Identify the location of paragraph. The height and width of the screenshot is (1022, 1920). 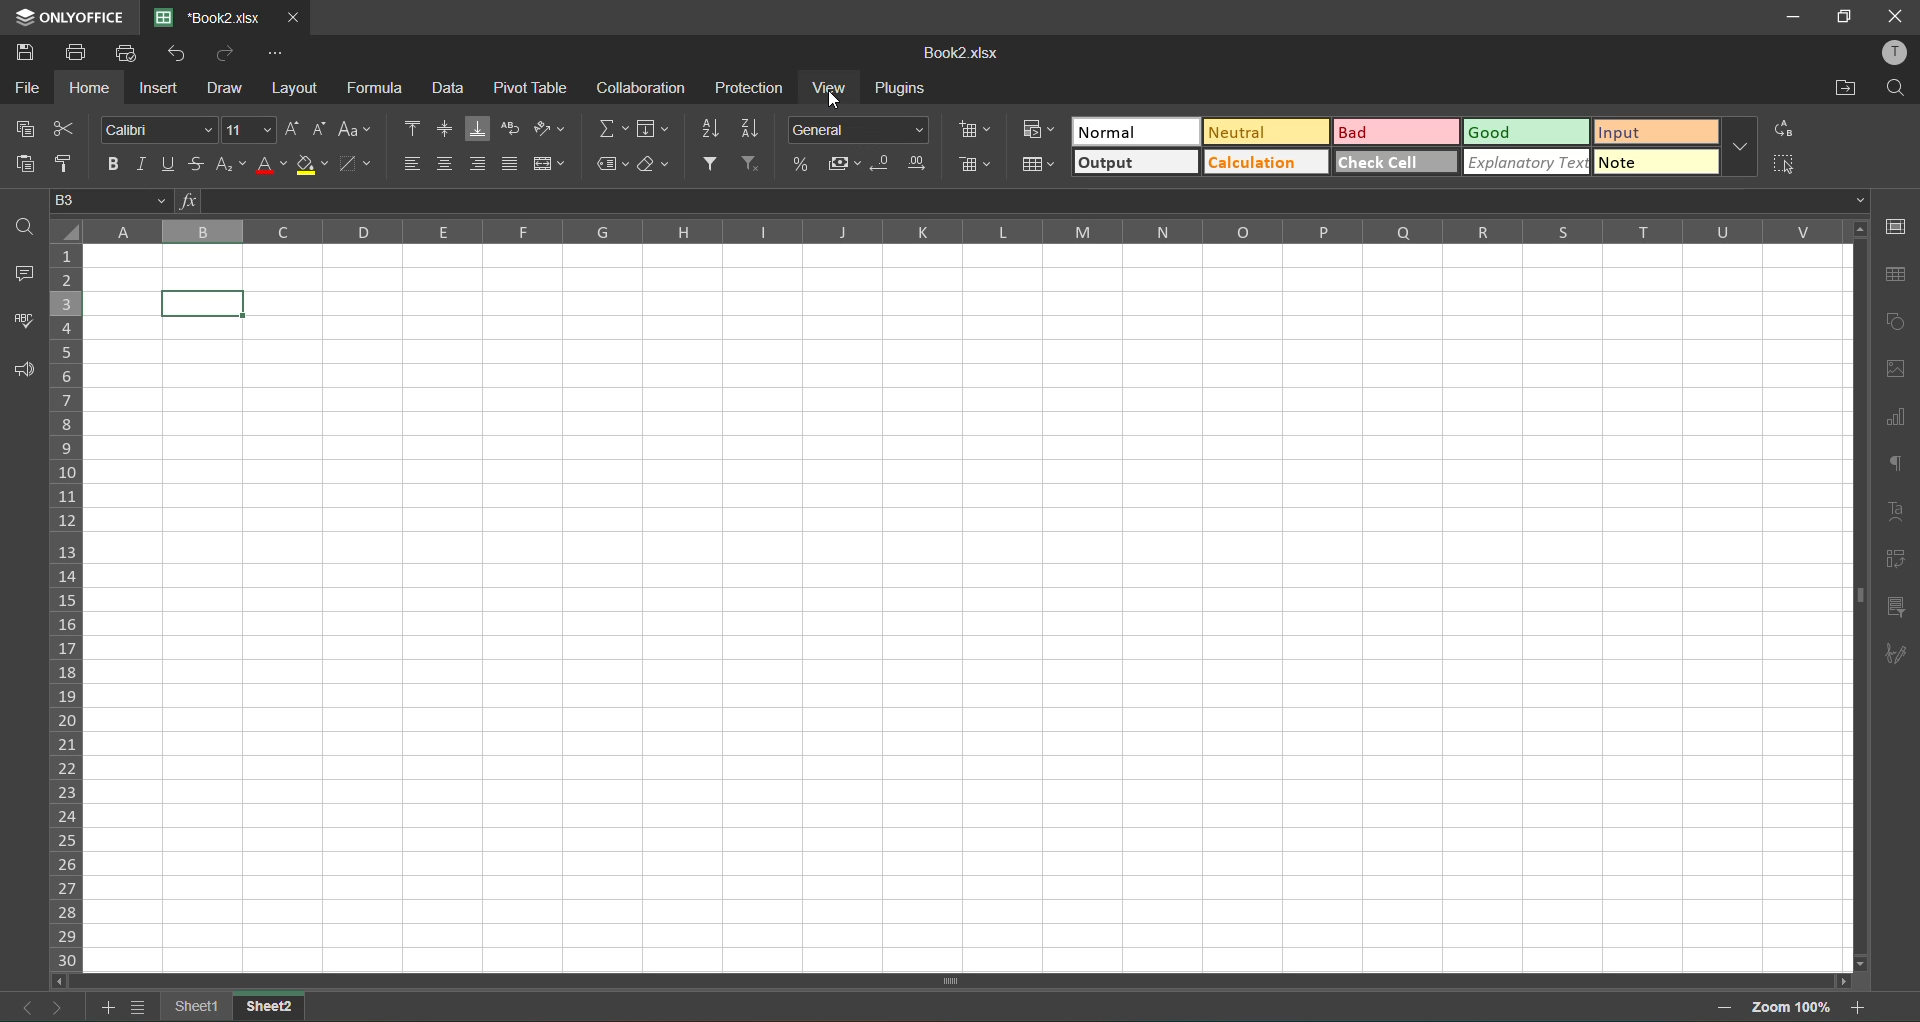
(1900, 466).